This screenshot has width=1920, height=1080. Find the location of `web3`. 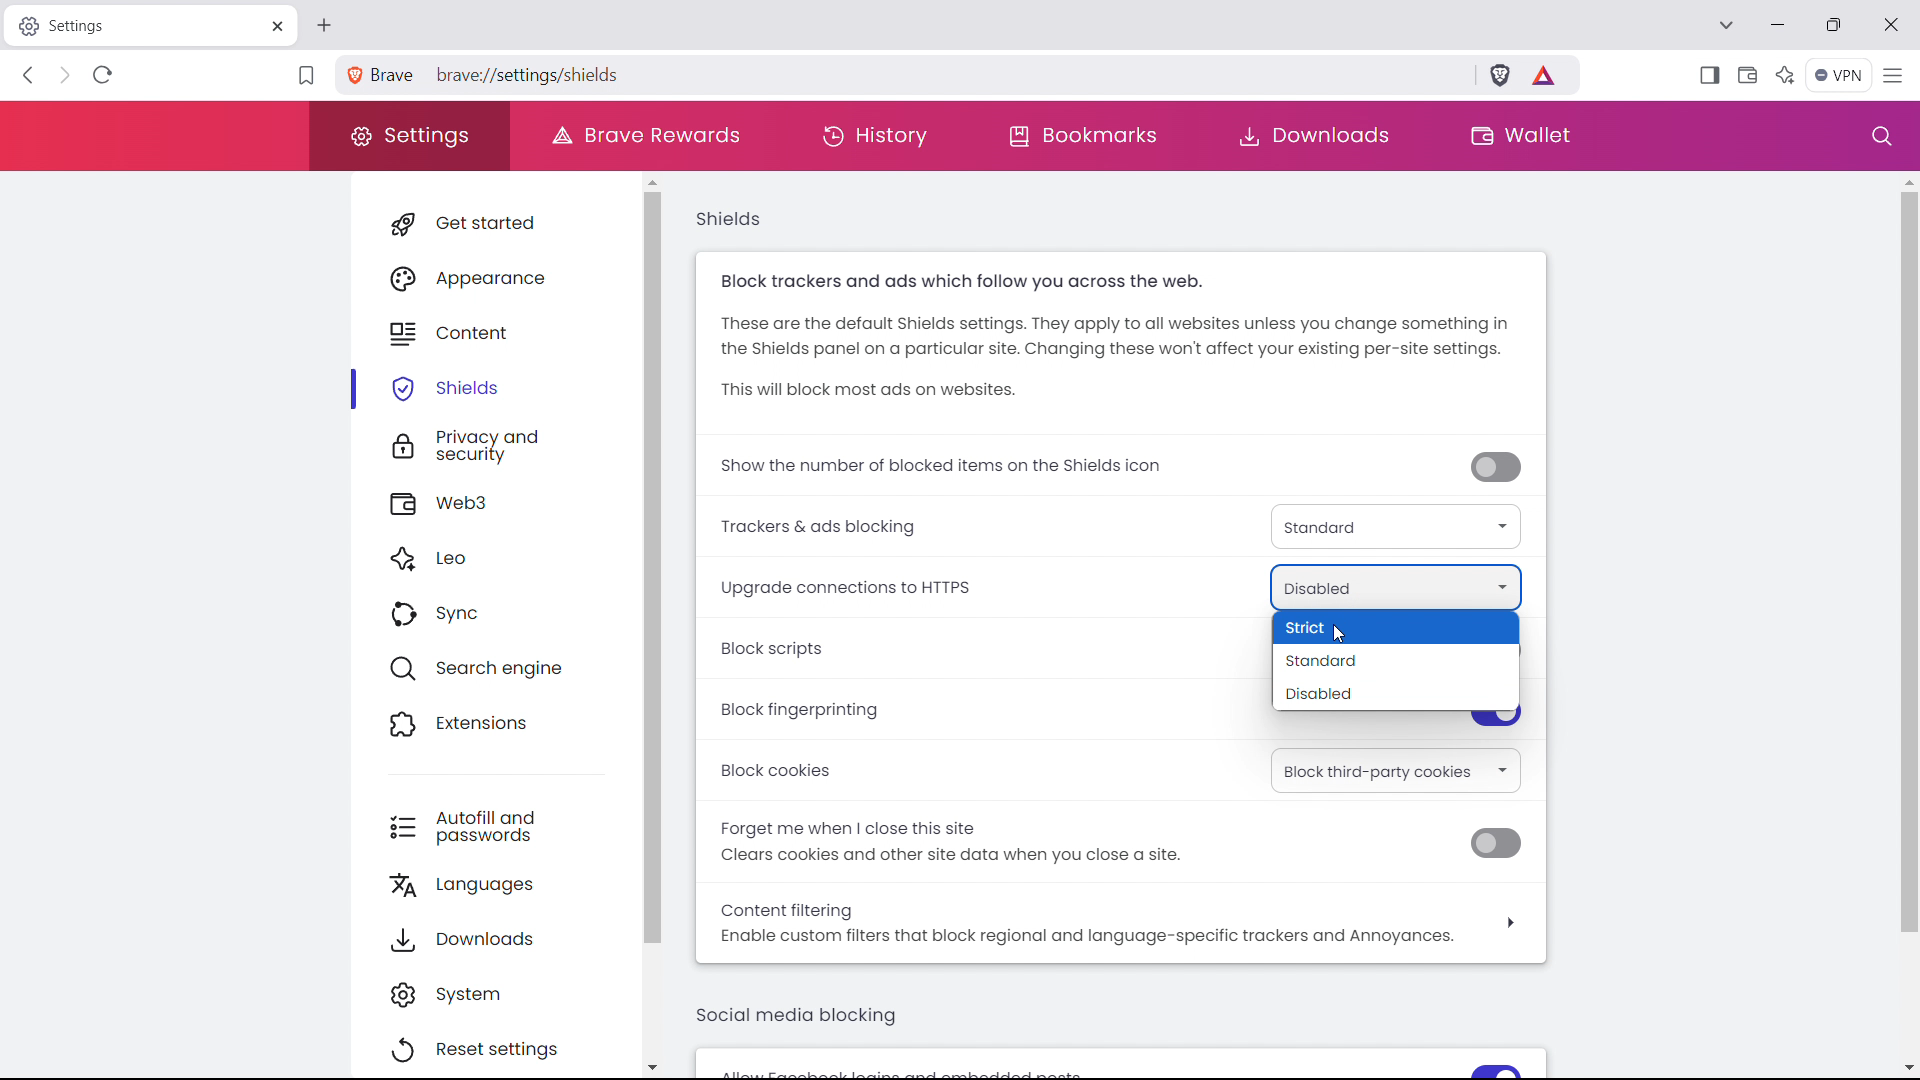

web3 is located at coordinates (508, 501).